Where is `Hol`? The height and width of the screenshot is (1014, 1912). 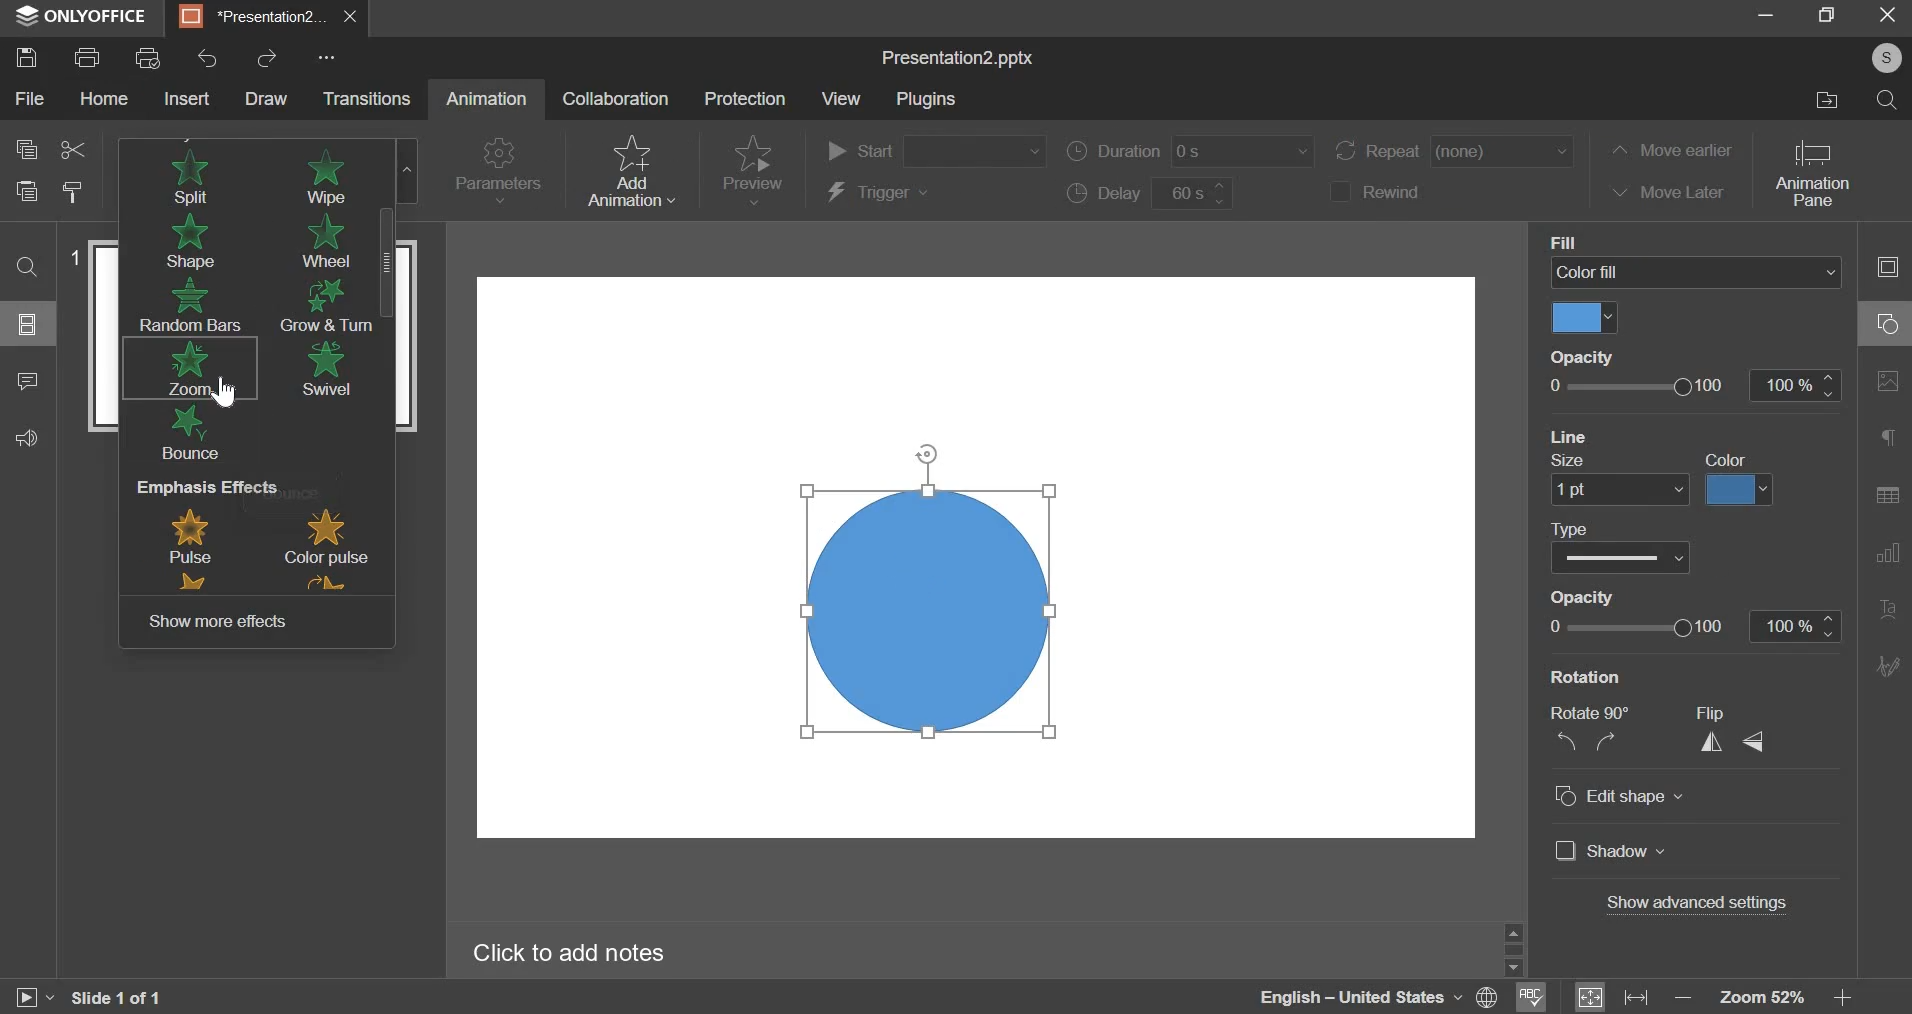 Hol is located at coordinates (105, 103).